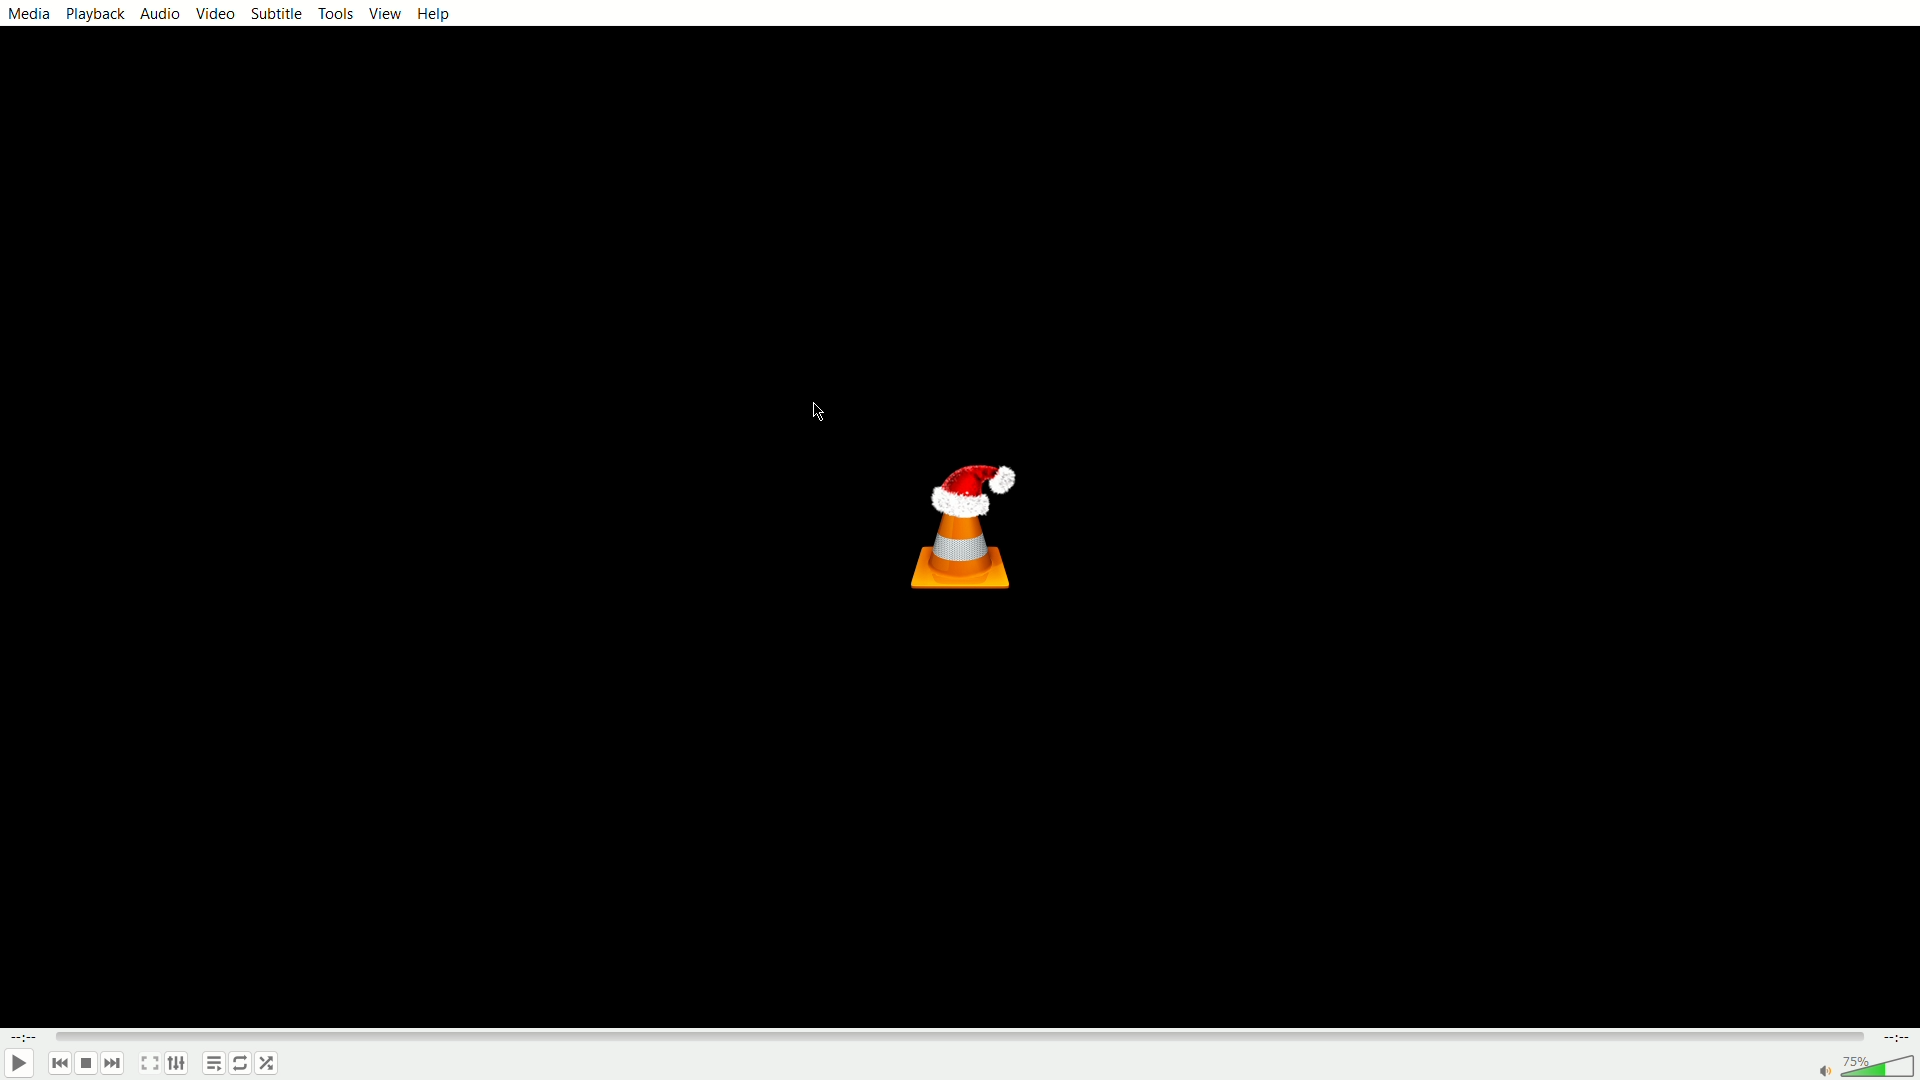 Image resolution: width=1920 pixels, height=1080 pixels. What do you see at coordinates (147, 1062) in the screenshot?
I see `full screen` at bounding box center [147, 1062].